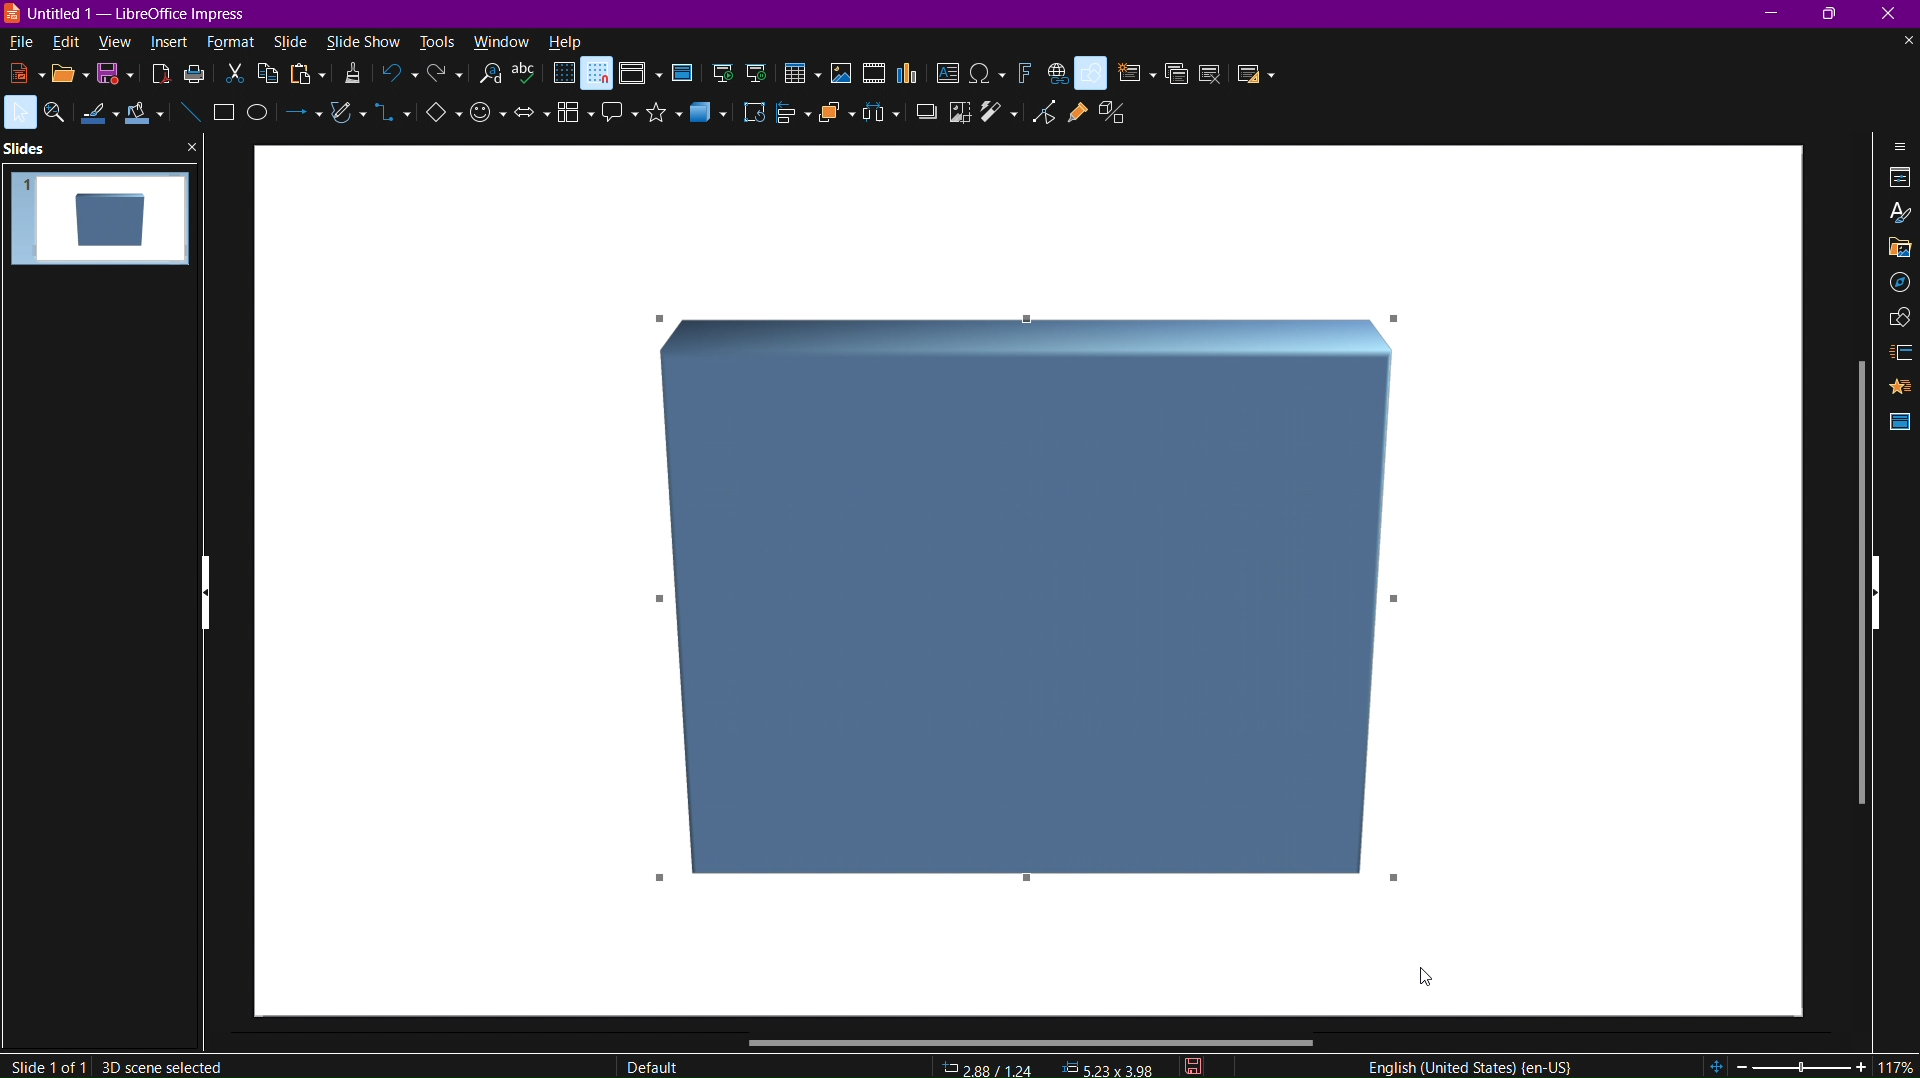 The width and height of the screenshot is (1920, 1078). Describe the element at coordinates (362, 41) in the screenshot. I see `slideshow` at that location.